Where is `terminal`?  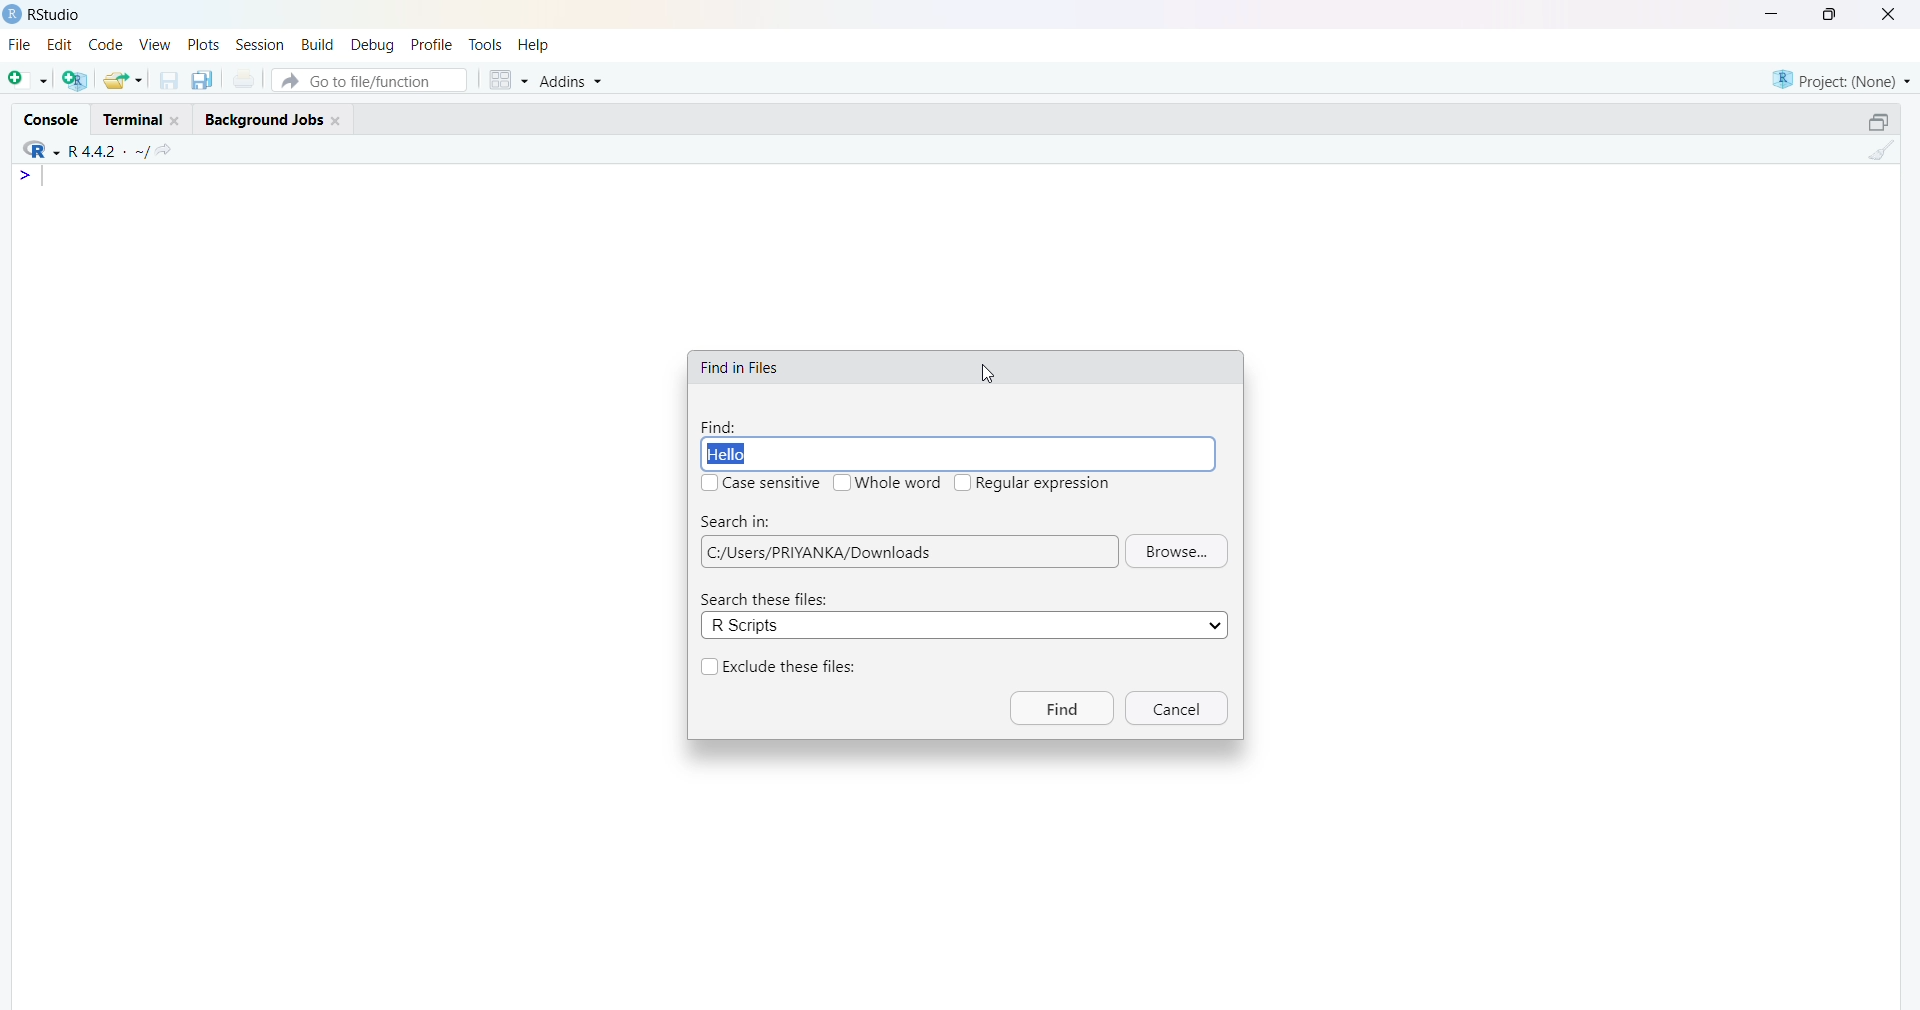 terminal is located at coordinates (132, 120).